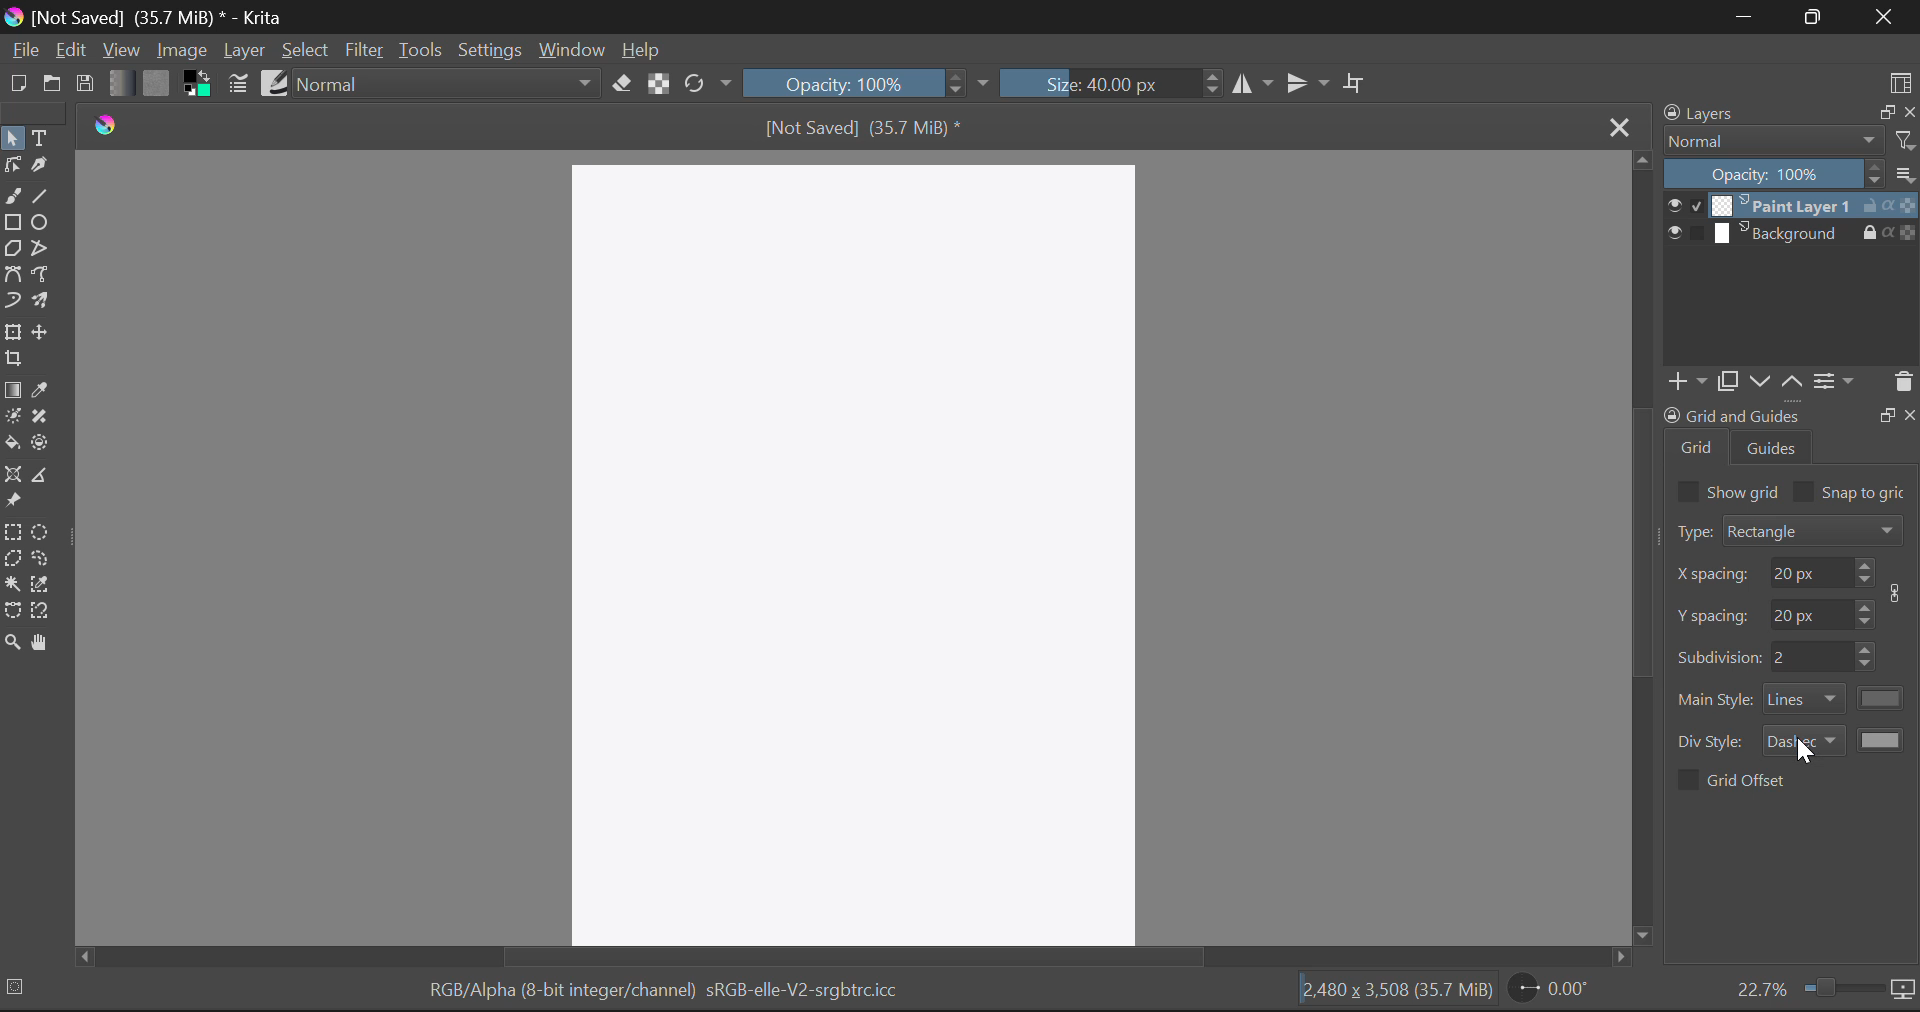  What do you see at coordinates (1698, 447) in the screenshot?
I see `grid` at bounding box center [1698, 447].